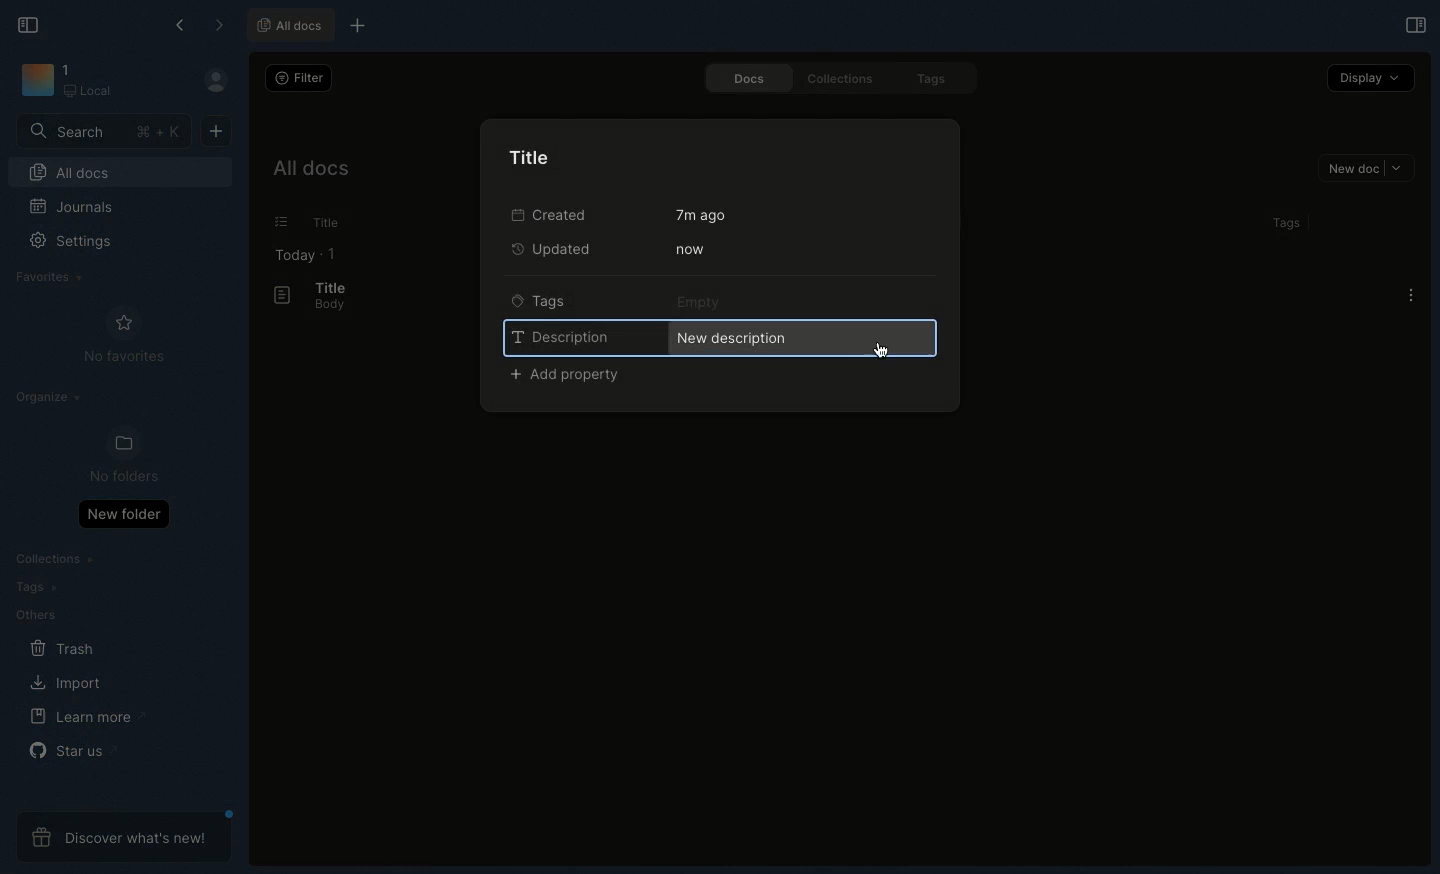  Describe the element at coordinates (219, 27) in the screenshot. I see `Forward` at that location.